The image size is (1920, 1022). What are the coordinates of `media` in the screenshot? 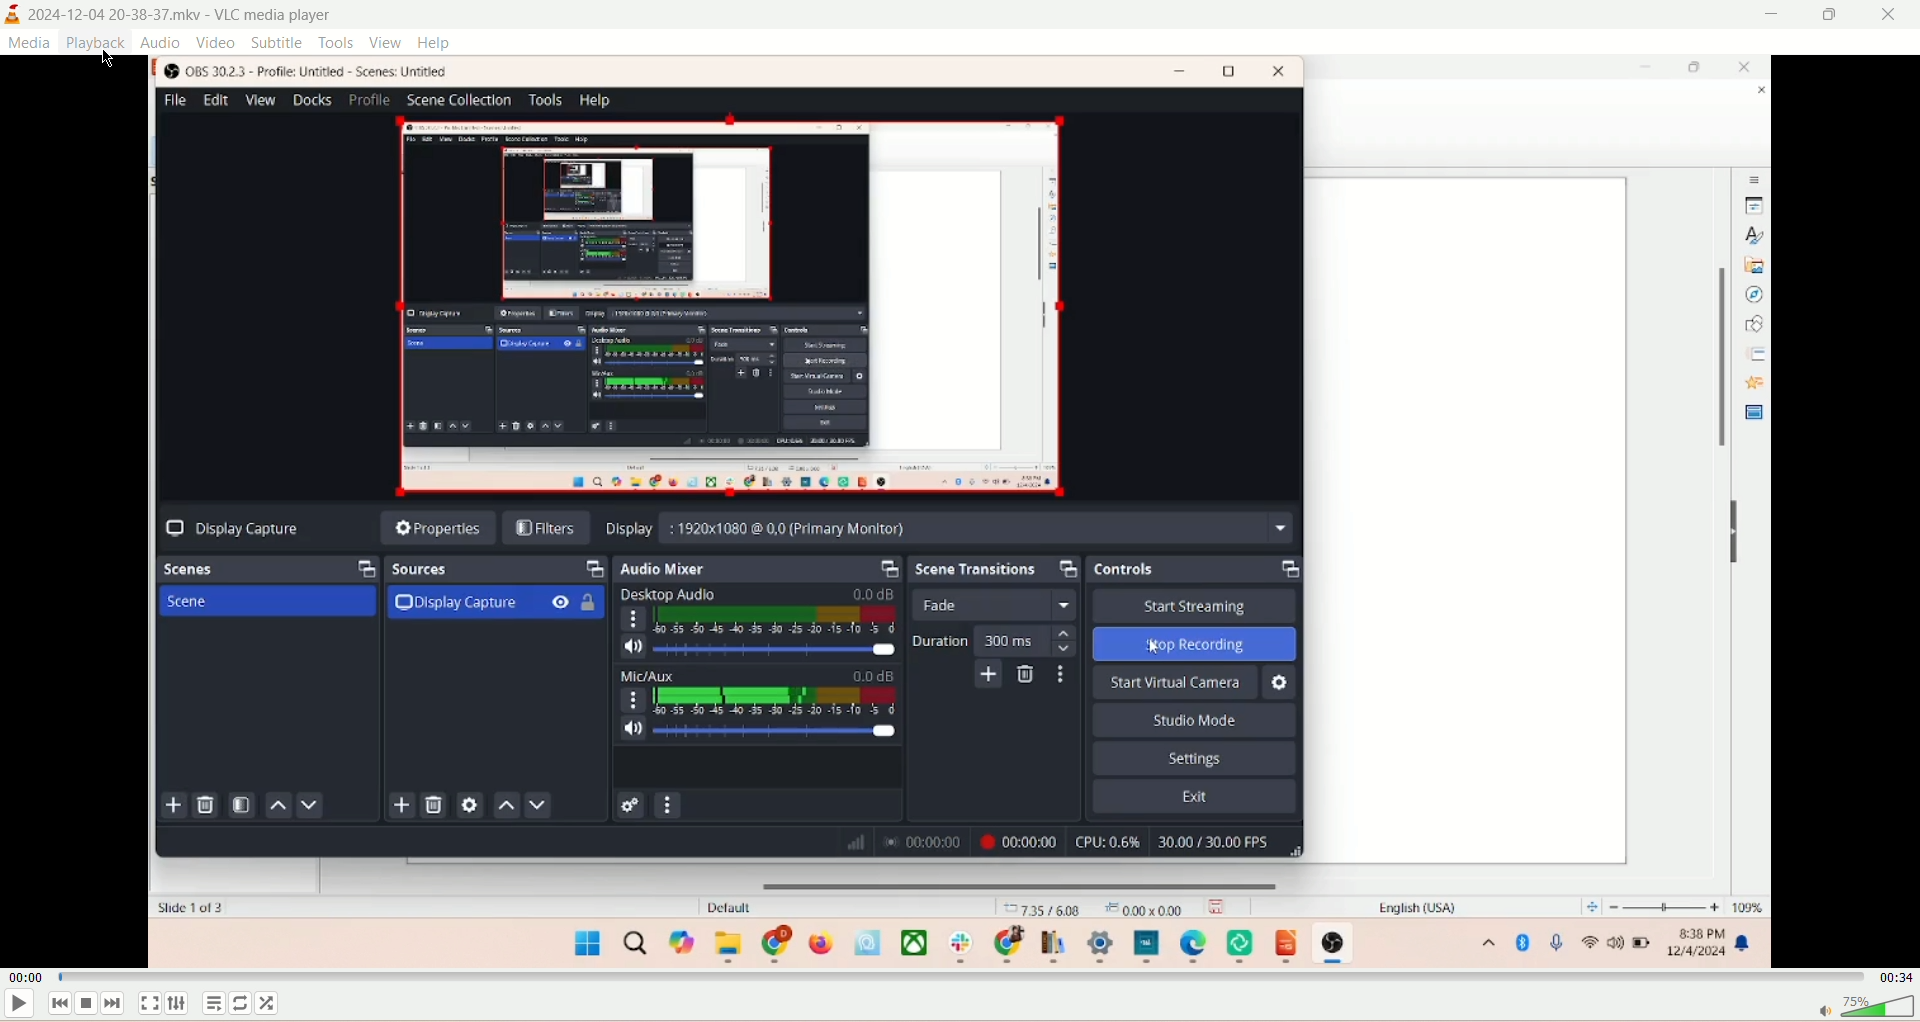 It's located at (33, 44).